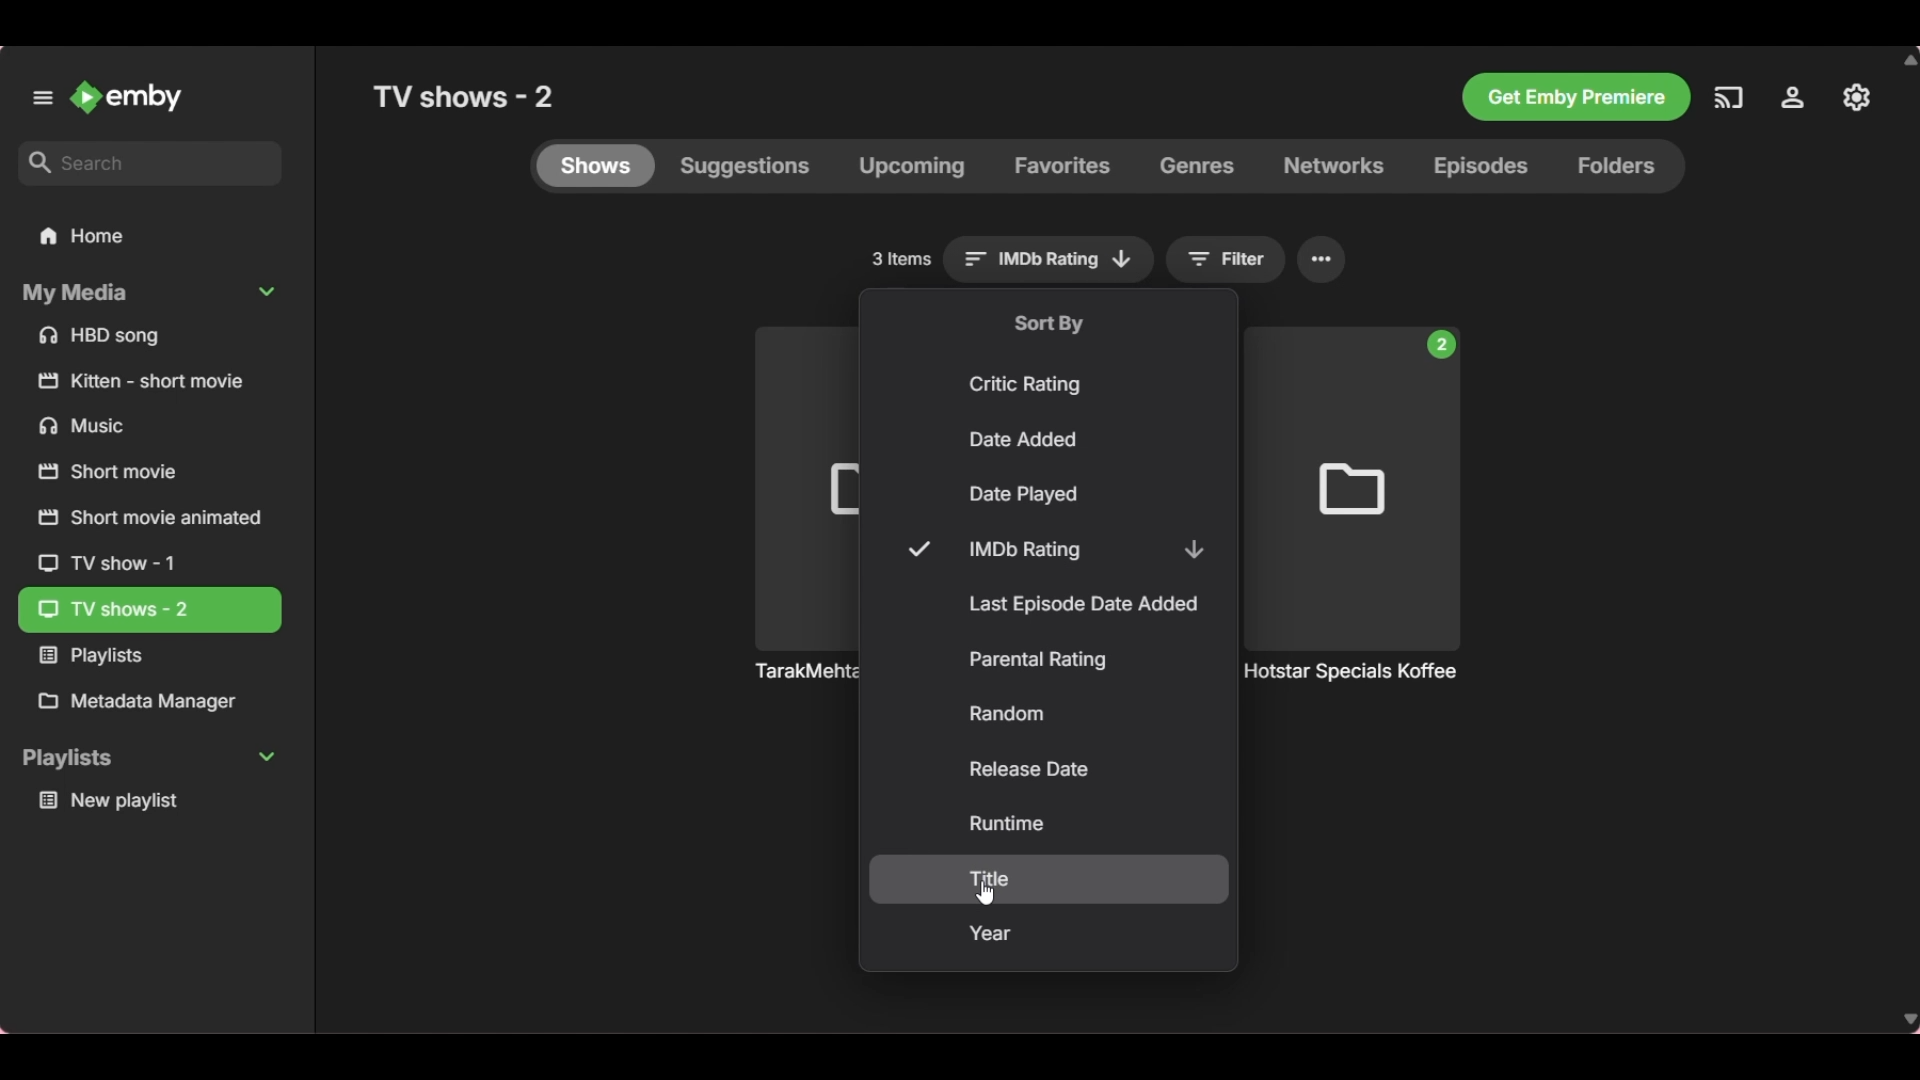 The width and height of the screenshot is (1920, 1080). I want to click on Title of list, so click(1049, 322).